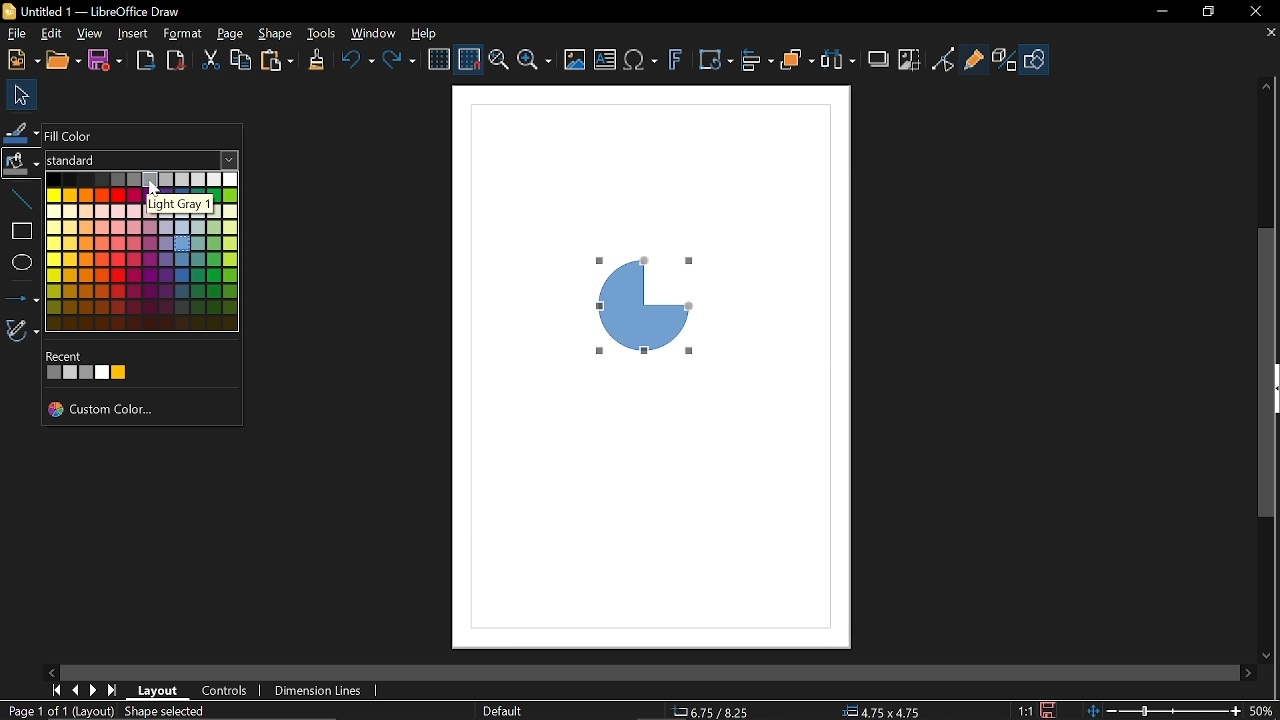 This screenshot has width=1280, height=720. I want to click on Select at least three objects to distribute, so click(840, 61).